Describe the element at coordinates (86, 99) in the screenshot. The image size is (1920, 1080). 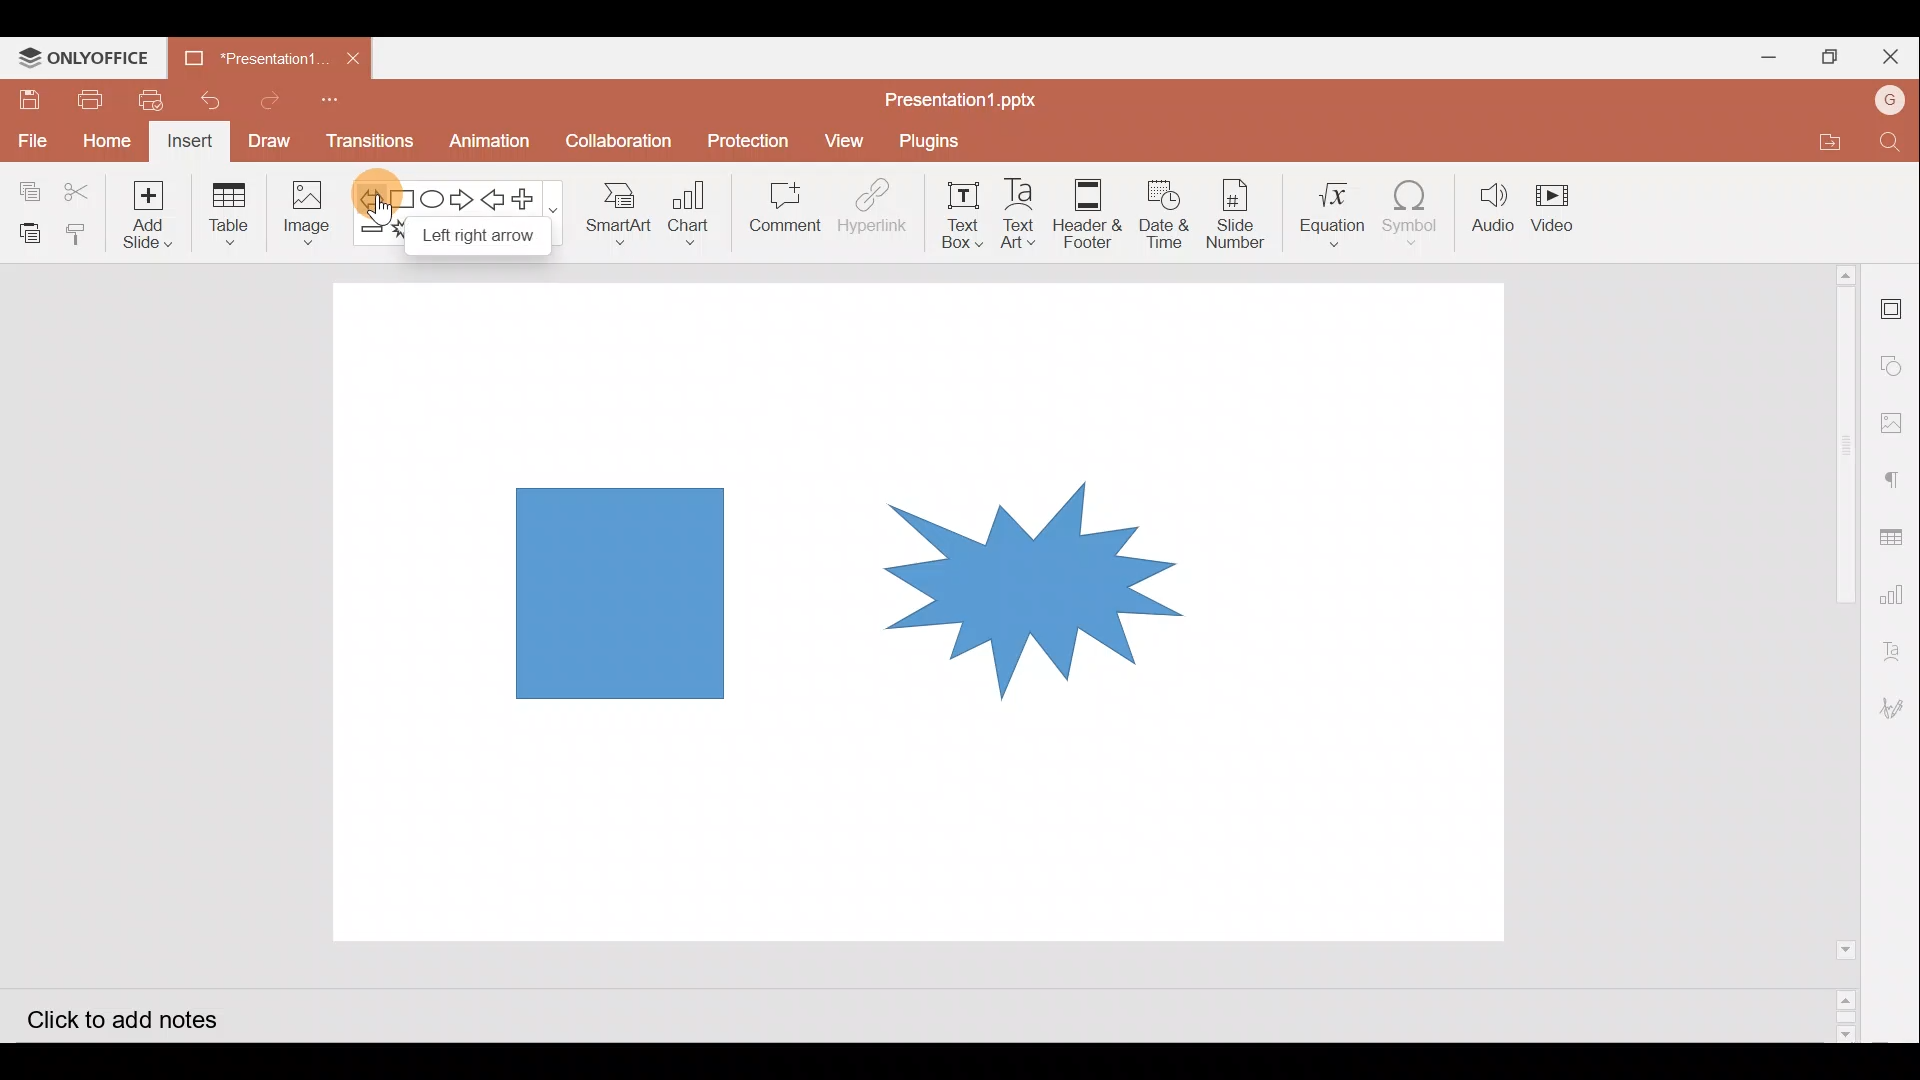
I see `Print file` at that location.